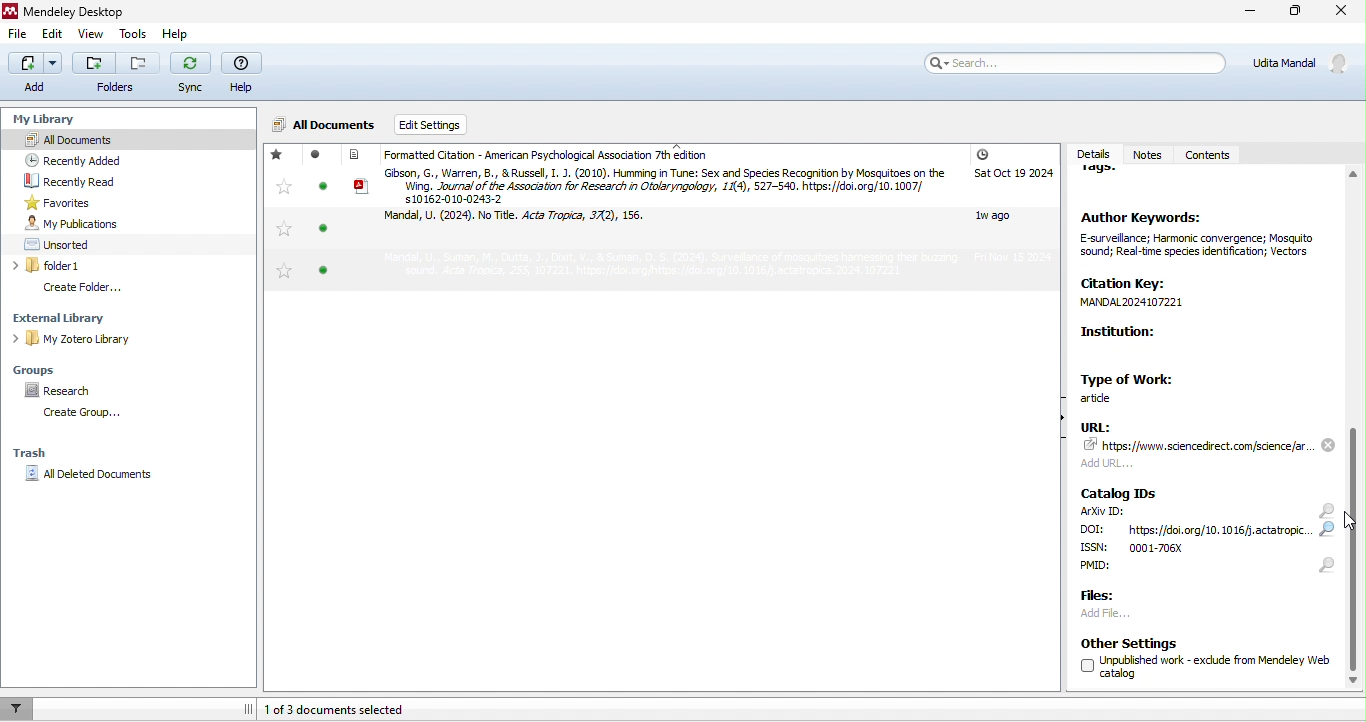 Image resolution: width=1366 pixels, height=722 pixels. Describe the element at coordinates (451, 125) in the screenshot. I see `edit settings` at that location.